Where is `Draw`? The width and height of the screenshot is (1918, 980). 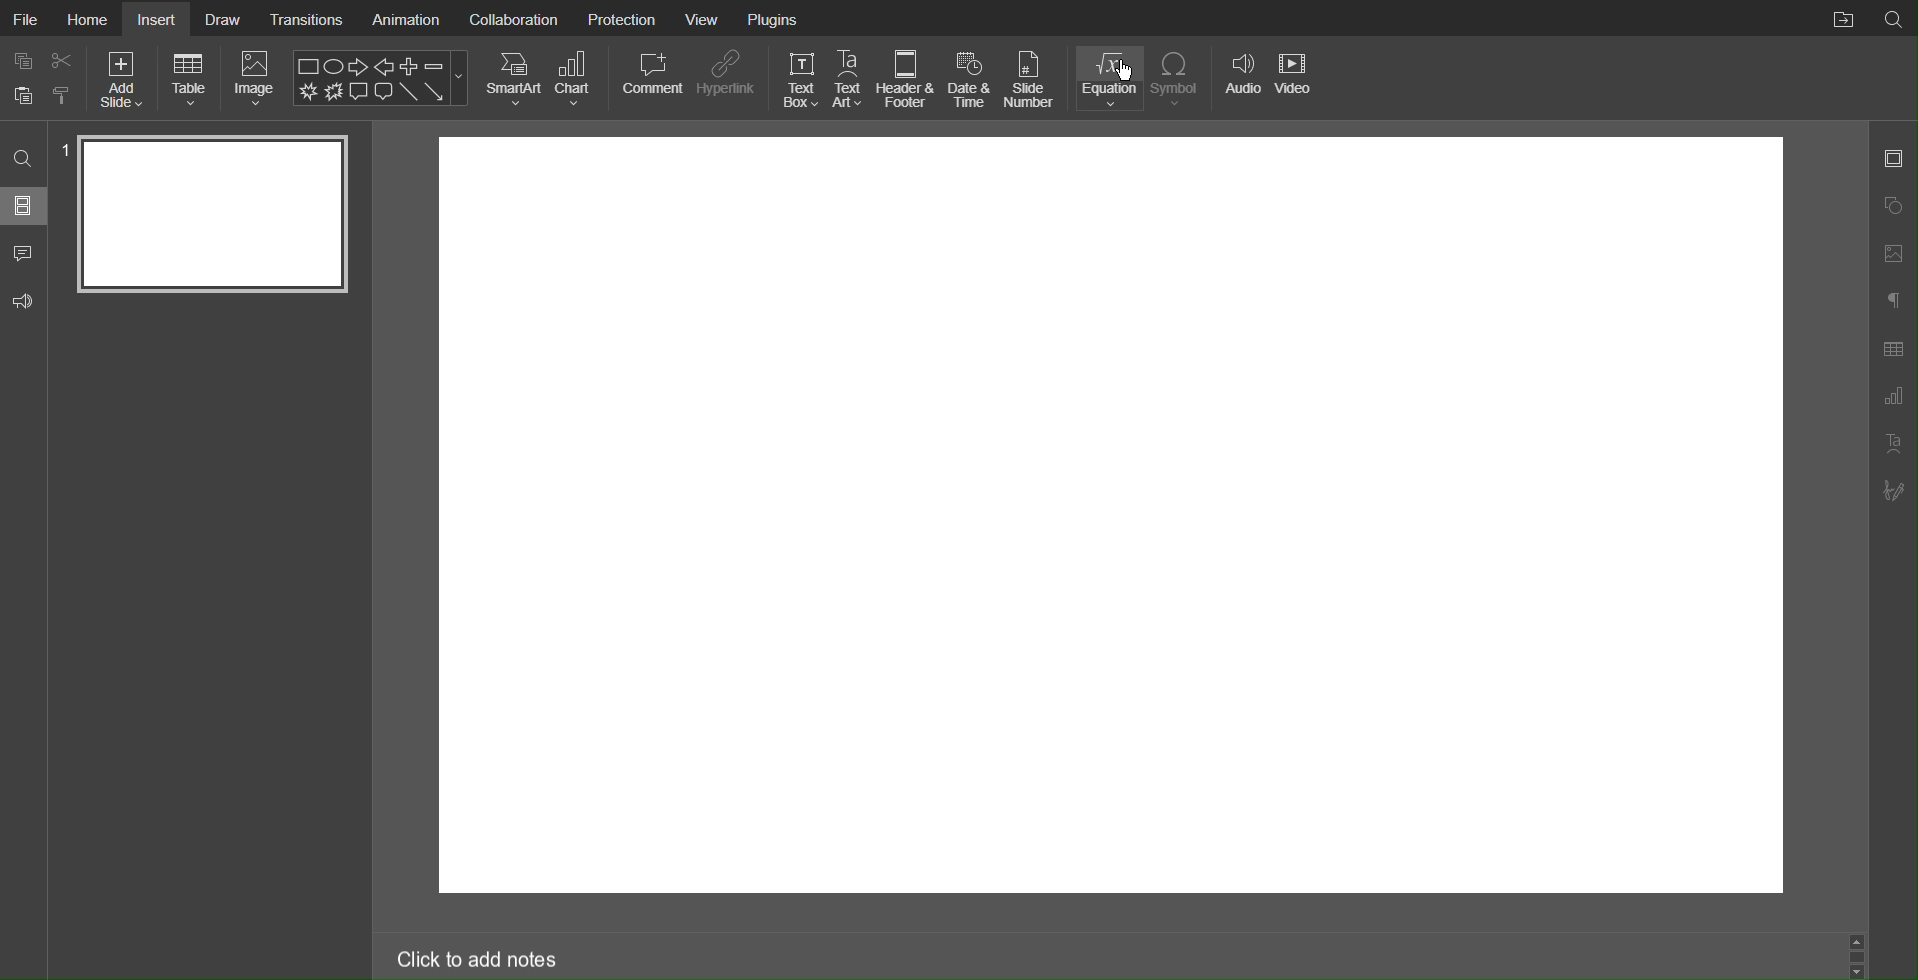 Draw is located at coordinates (231, 20).